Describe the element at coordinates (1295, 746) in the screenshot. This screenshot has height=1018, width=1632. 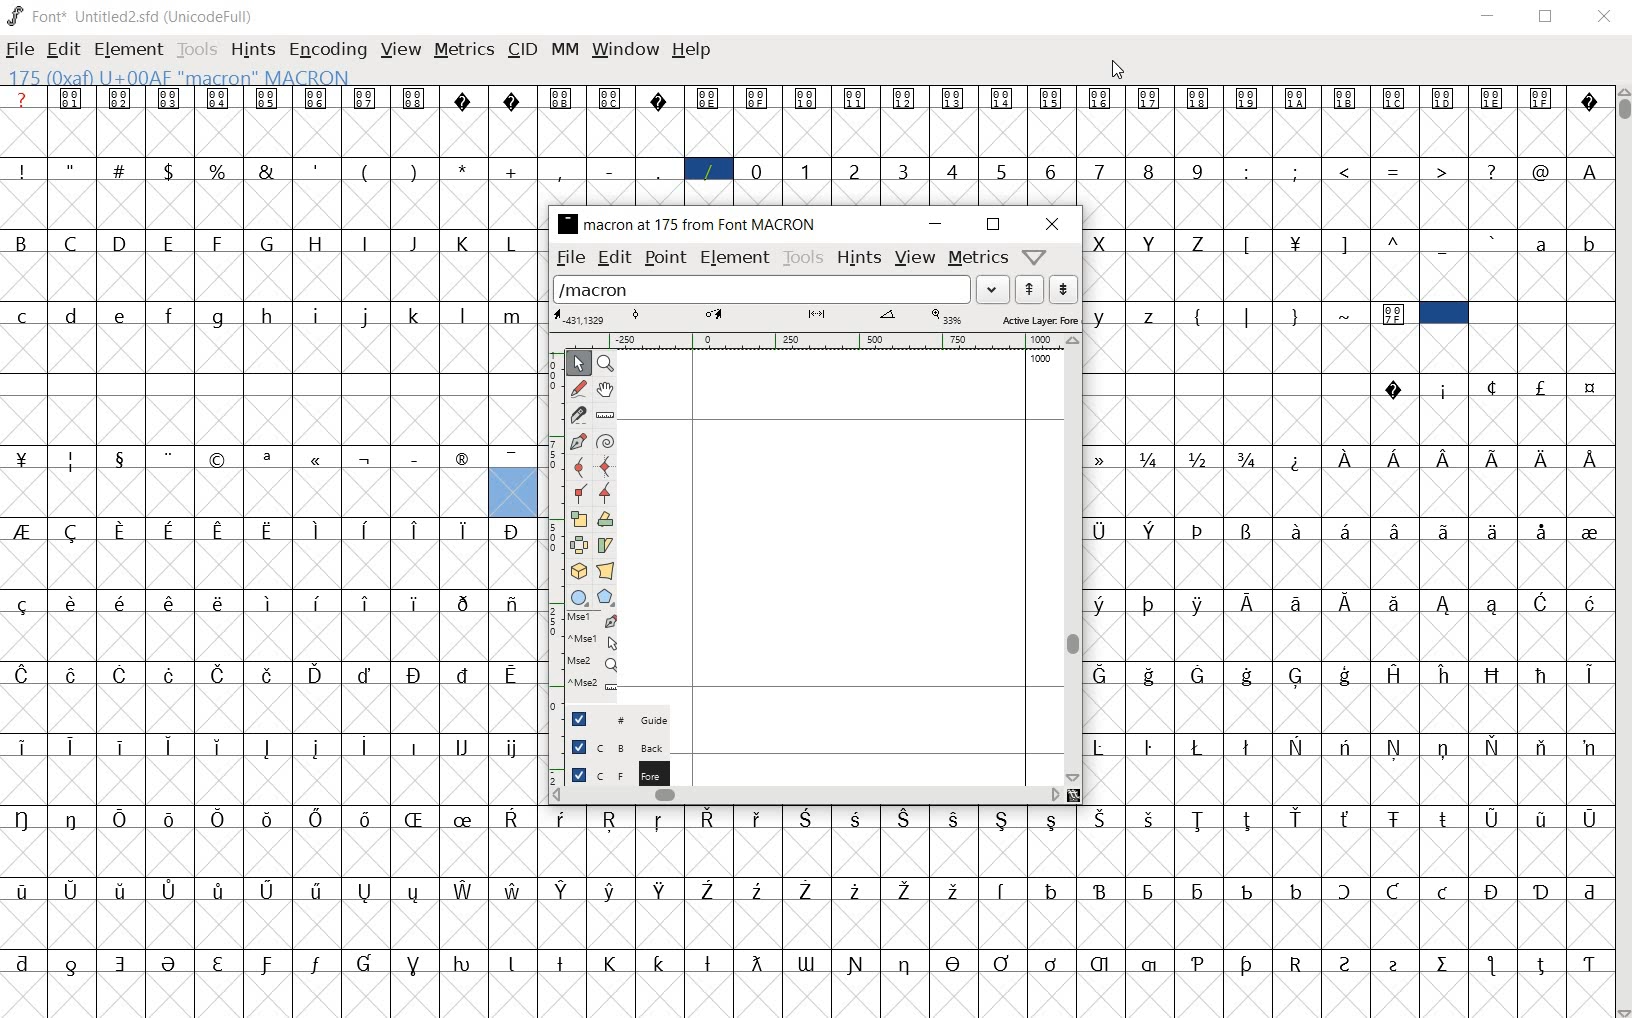
I see `Symbol` at that location.